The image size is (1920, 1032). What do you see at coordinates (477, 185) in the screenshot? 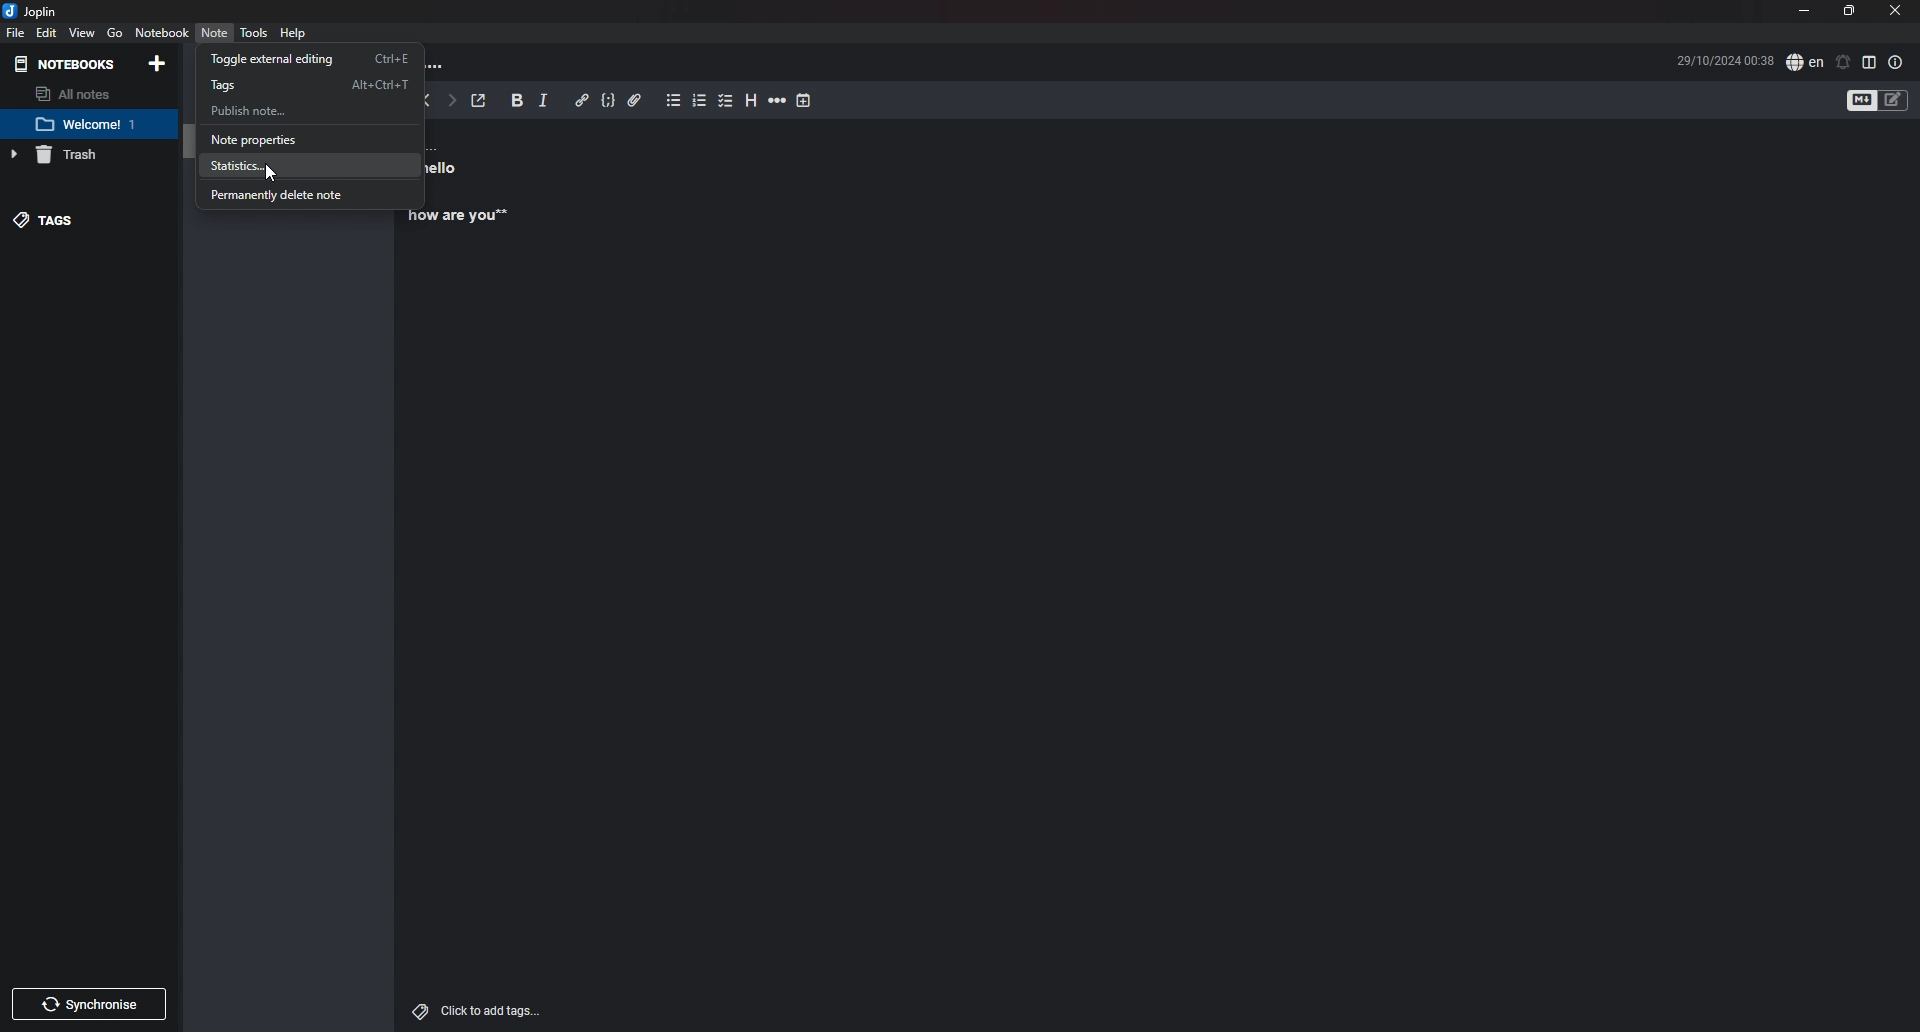
I see `note` at bounding box center [477, 185].